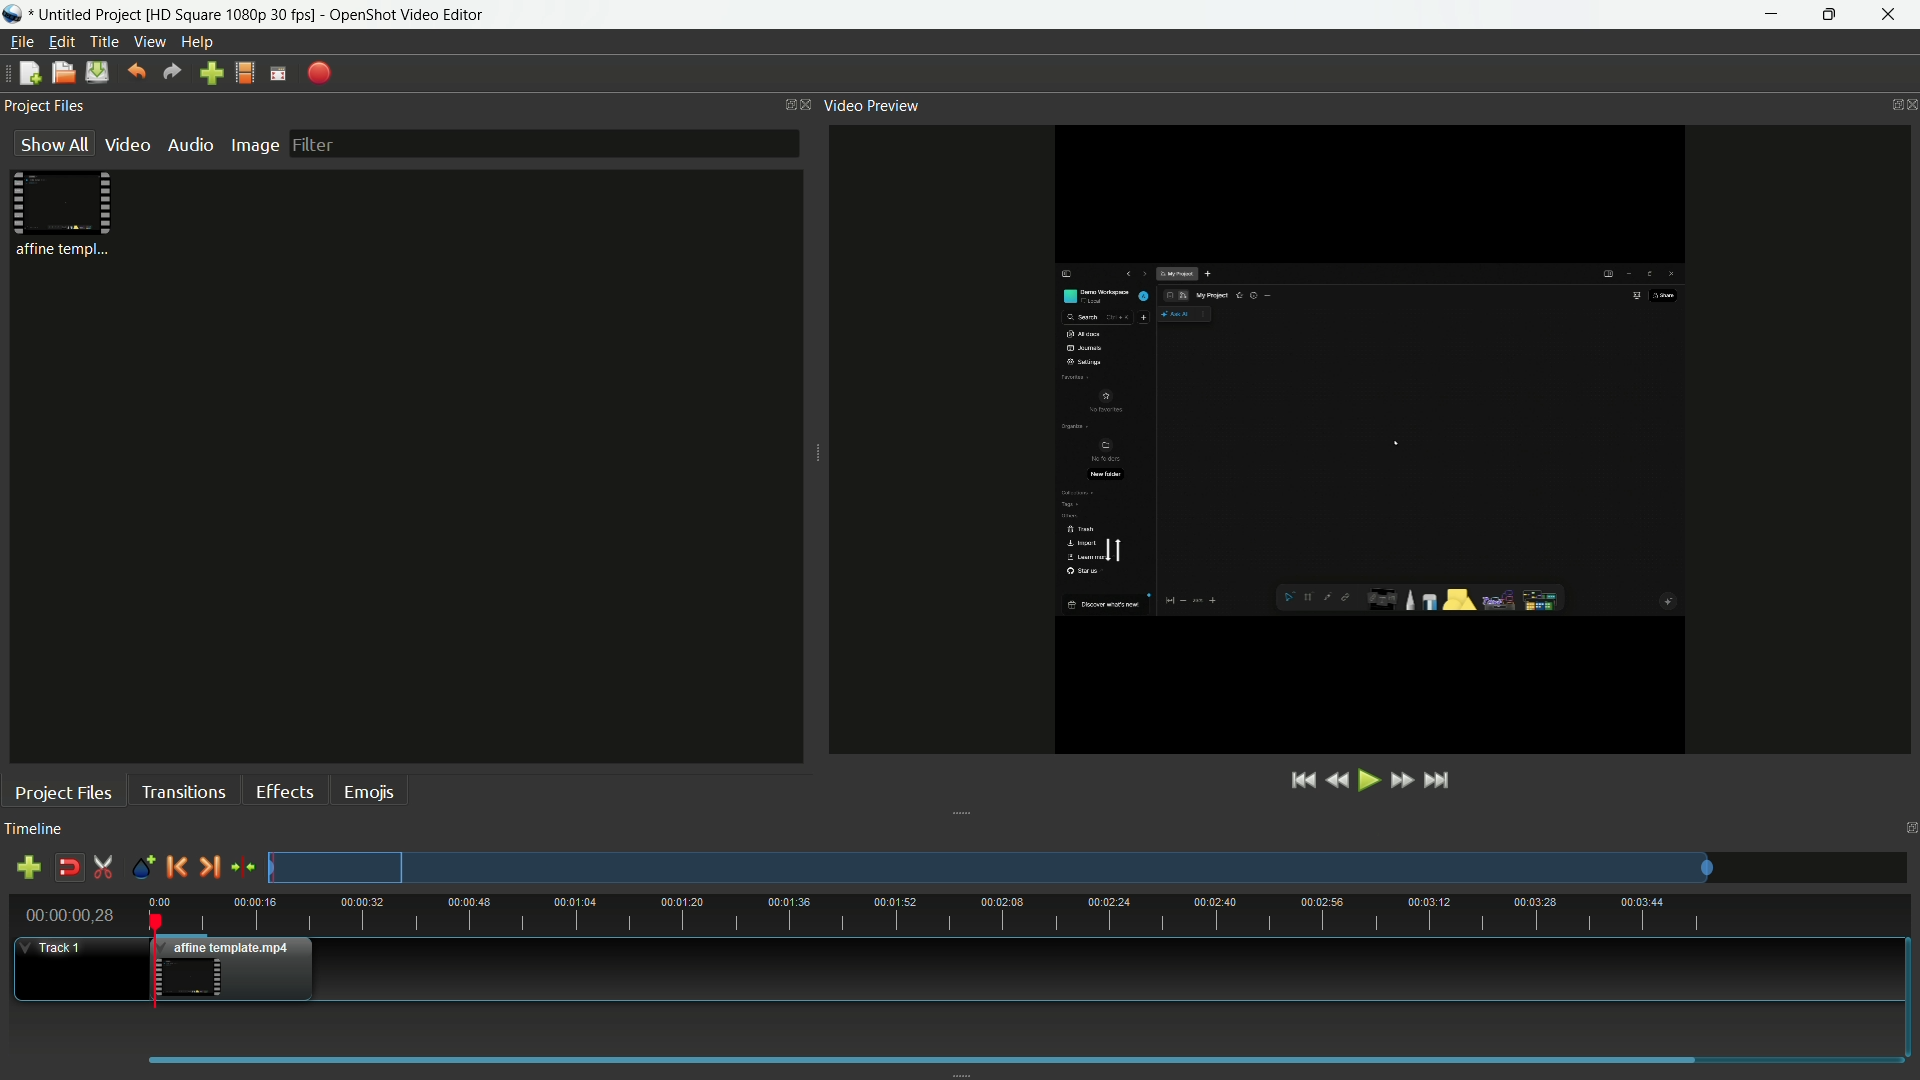  Describe the element at coordinates (1908, 105) in the screenshot. I see `close video preview` at that location.